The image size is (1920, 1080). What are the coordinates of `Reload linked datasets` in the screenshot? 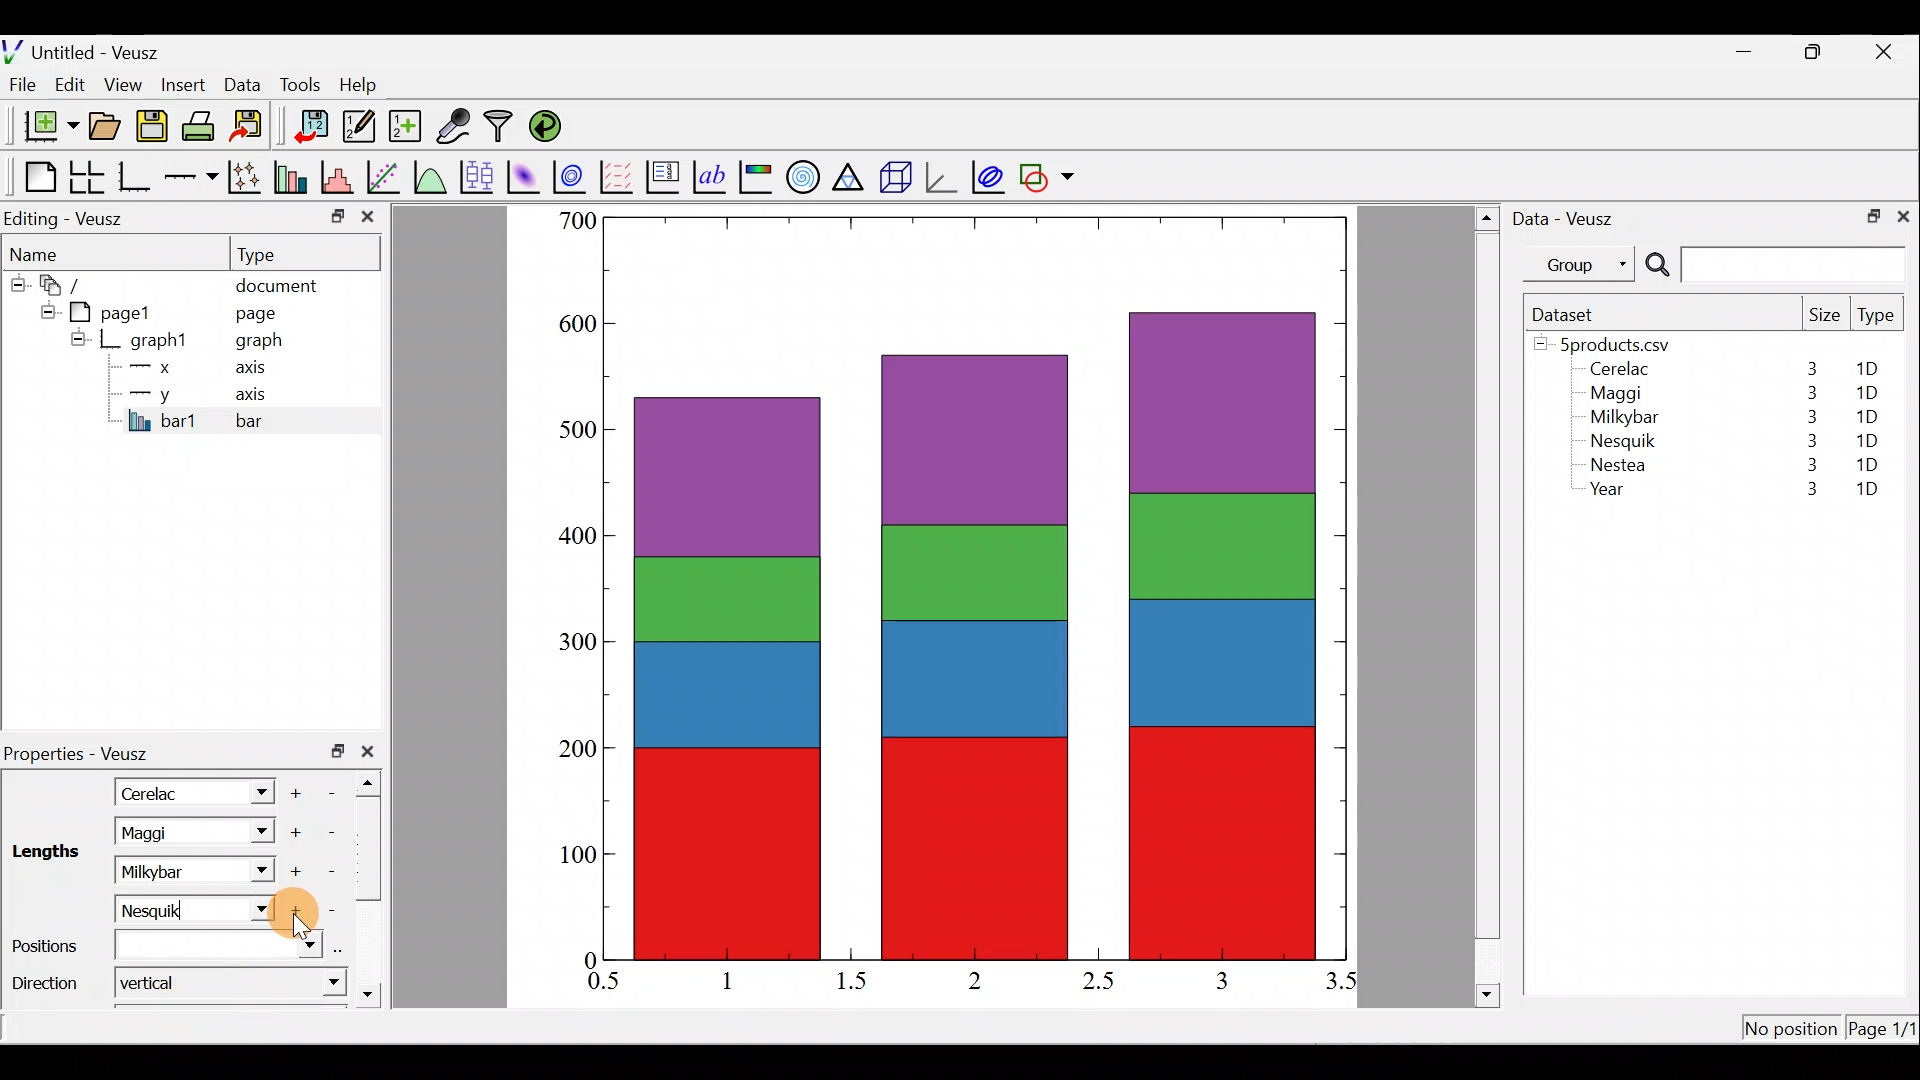 It's located at (550, 125).